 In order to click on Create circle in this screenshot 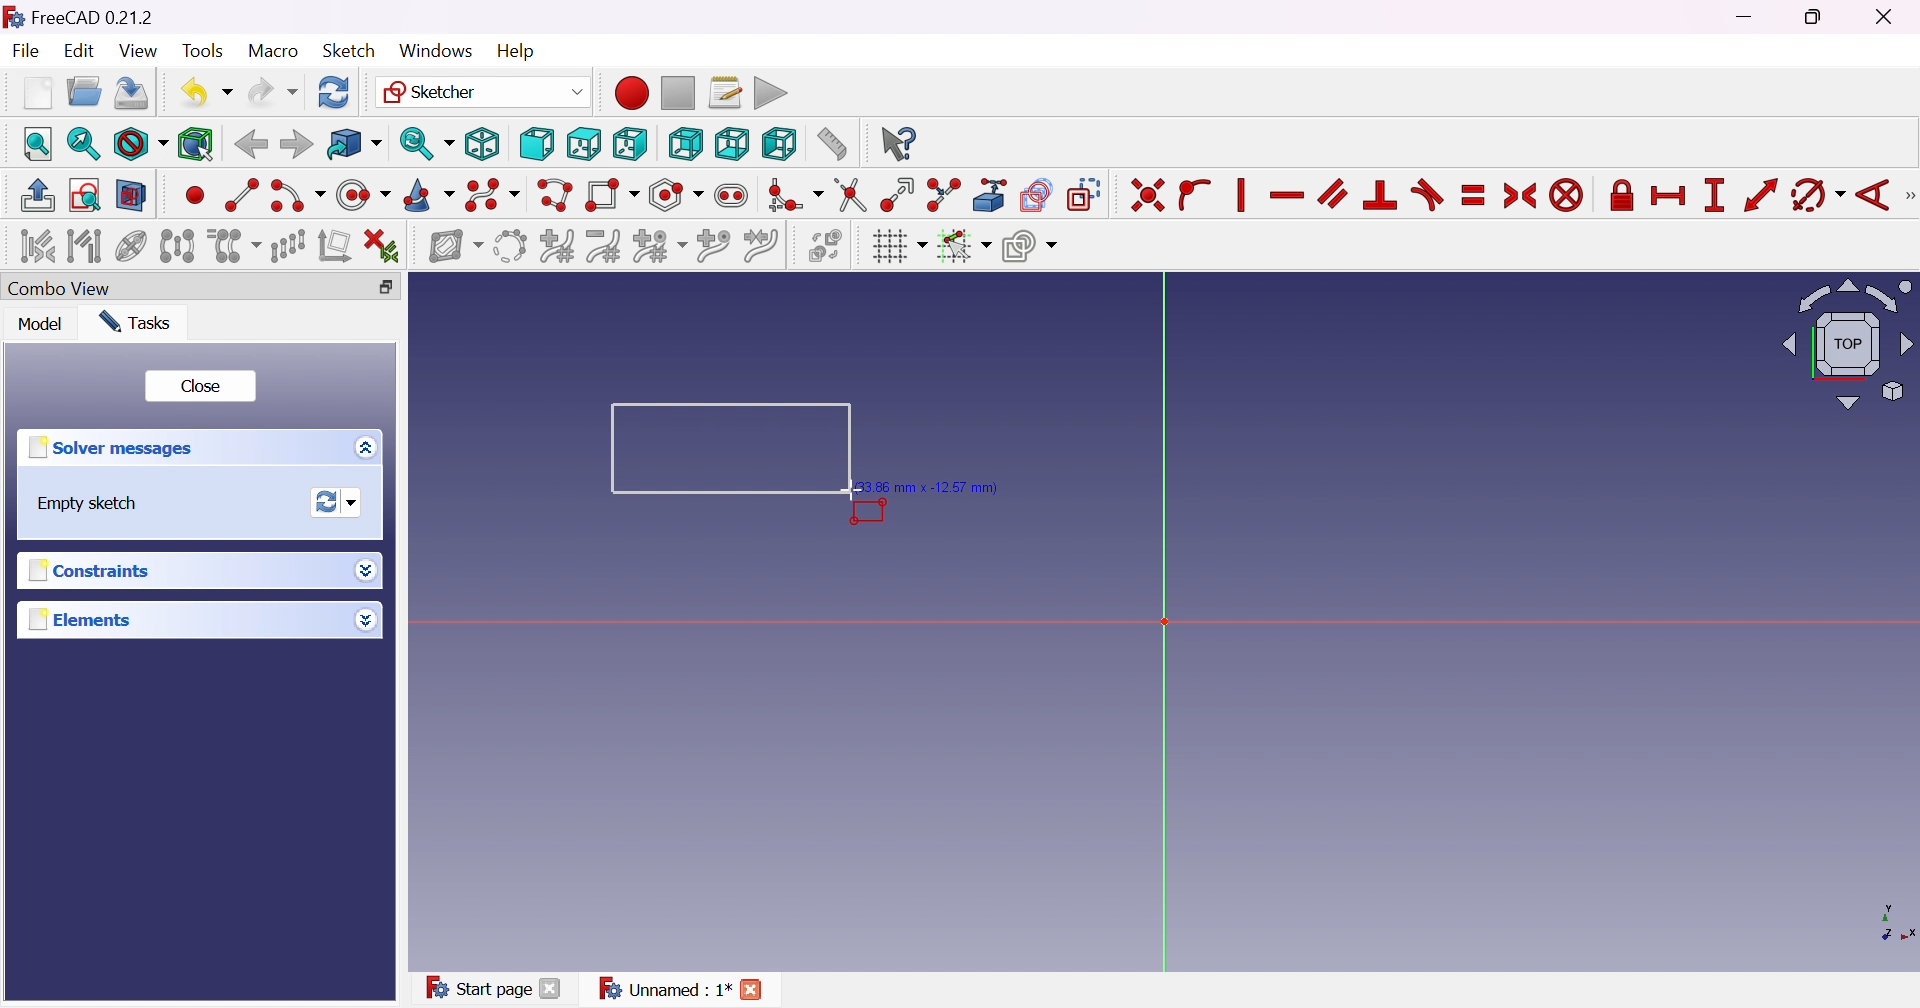, I will do `click(363, 196)`.